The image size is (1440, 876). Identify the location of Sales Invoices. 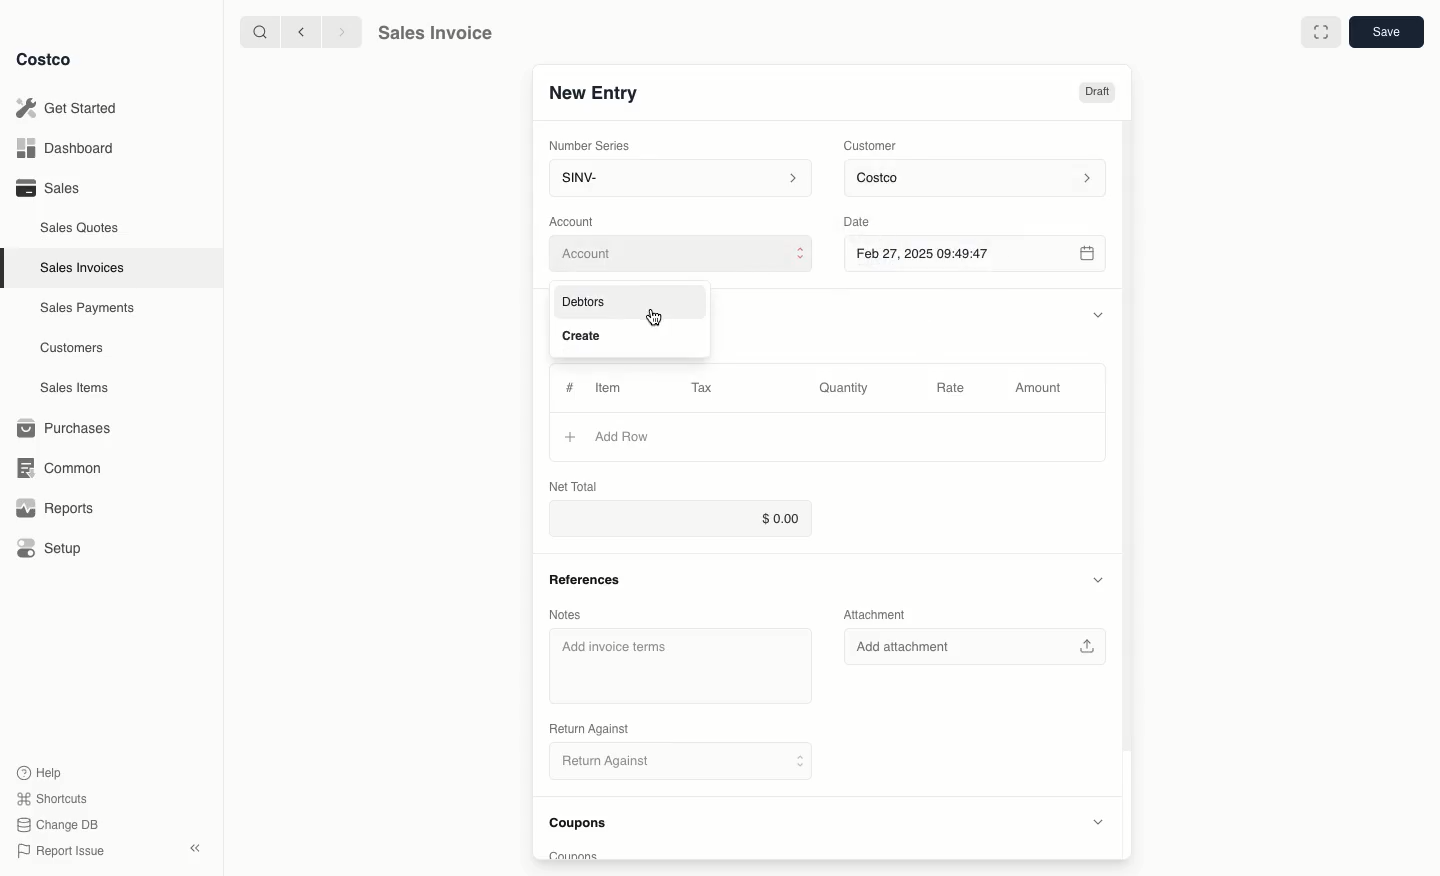
(85, 267).